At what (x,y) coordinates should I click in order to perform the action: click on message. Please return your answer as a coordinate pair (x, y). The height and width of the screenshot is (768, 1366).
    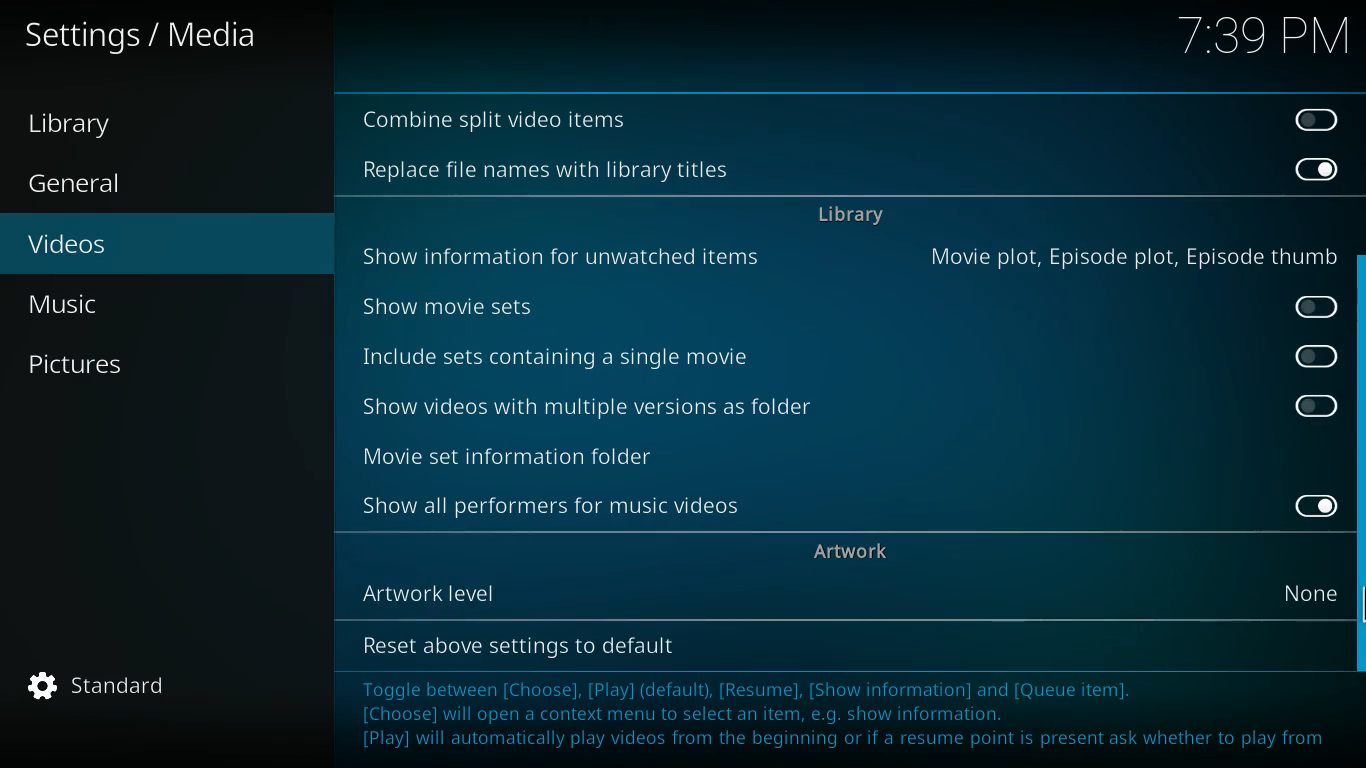
    Looking at the image, I should click on (840, 716).